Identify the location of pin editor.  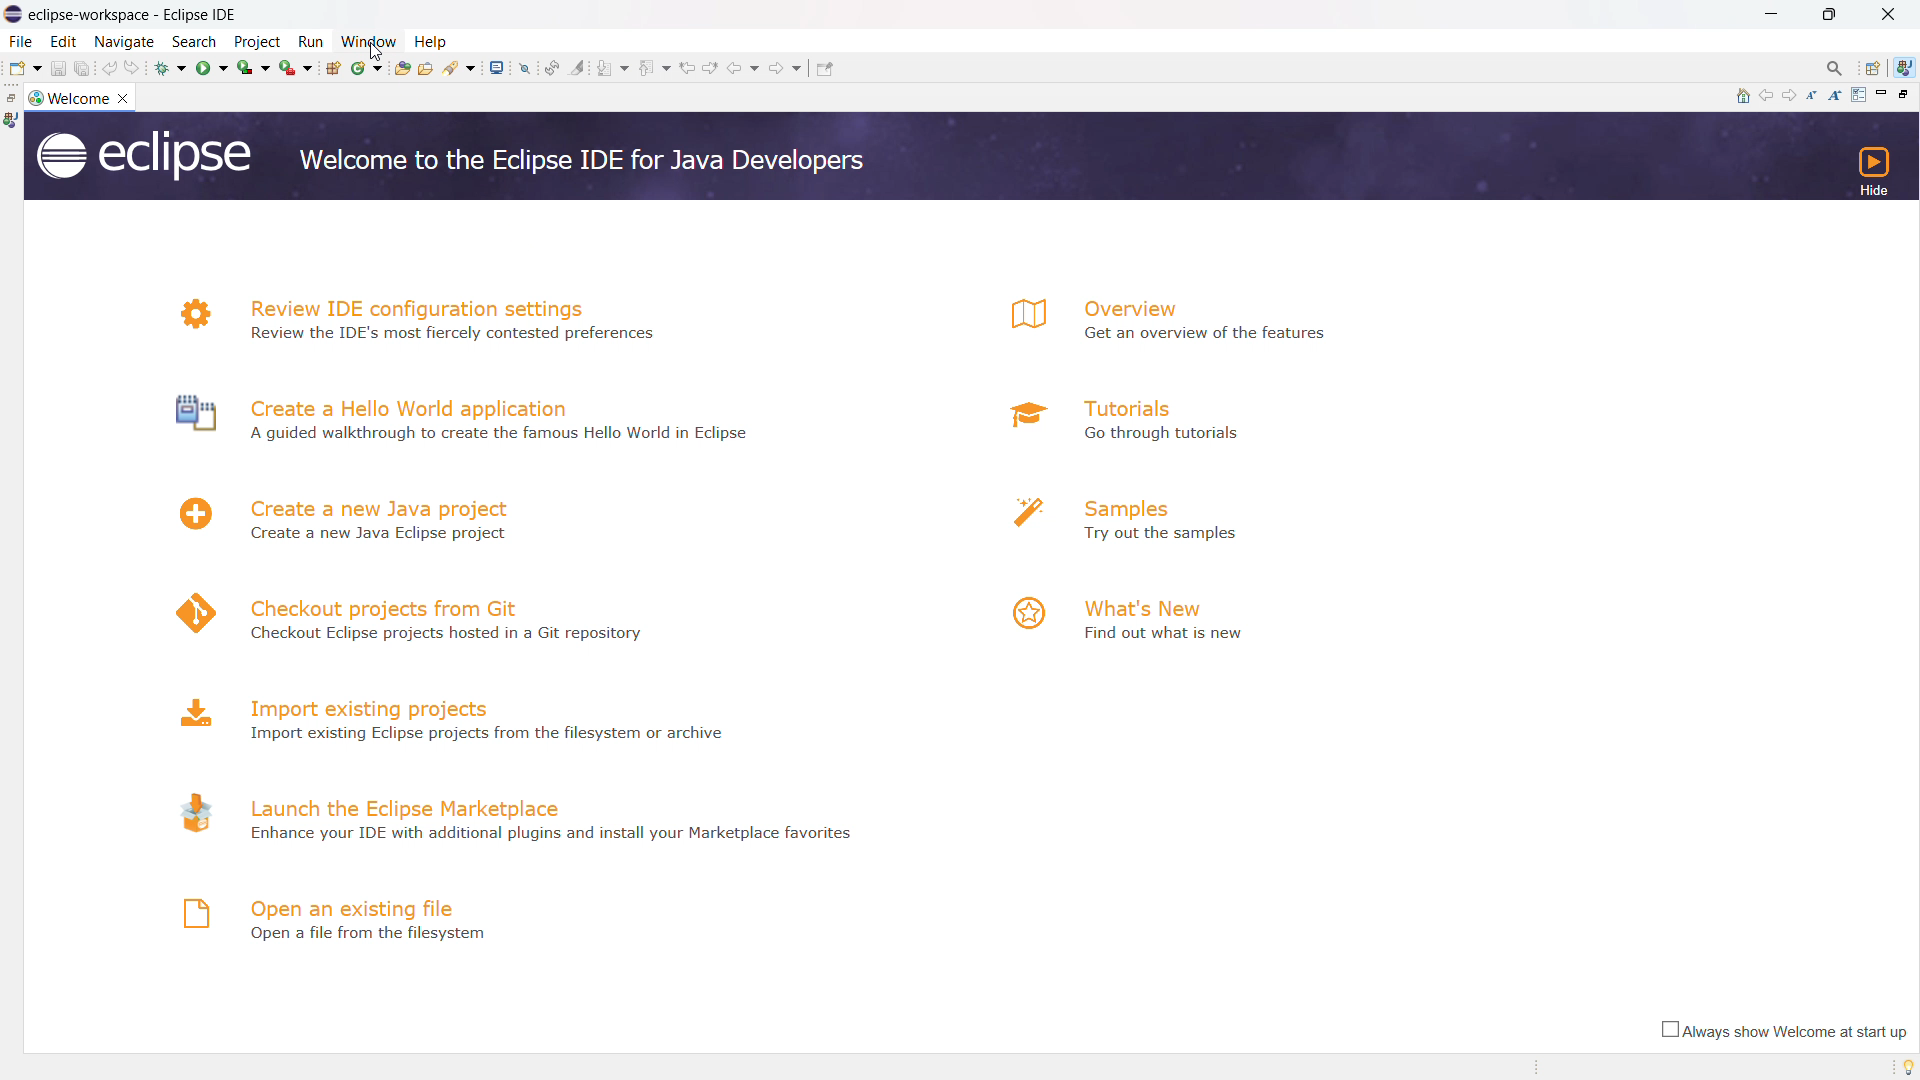
(825, 68).